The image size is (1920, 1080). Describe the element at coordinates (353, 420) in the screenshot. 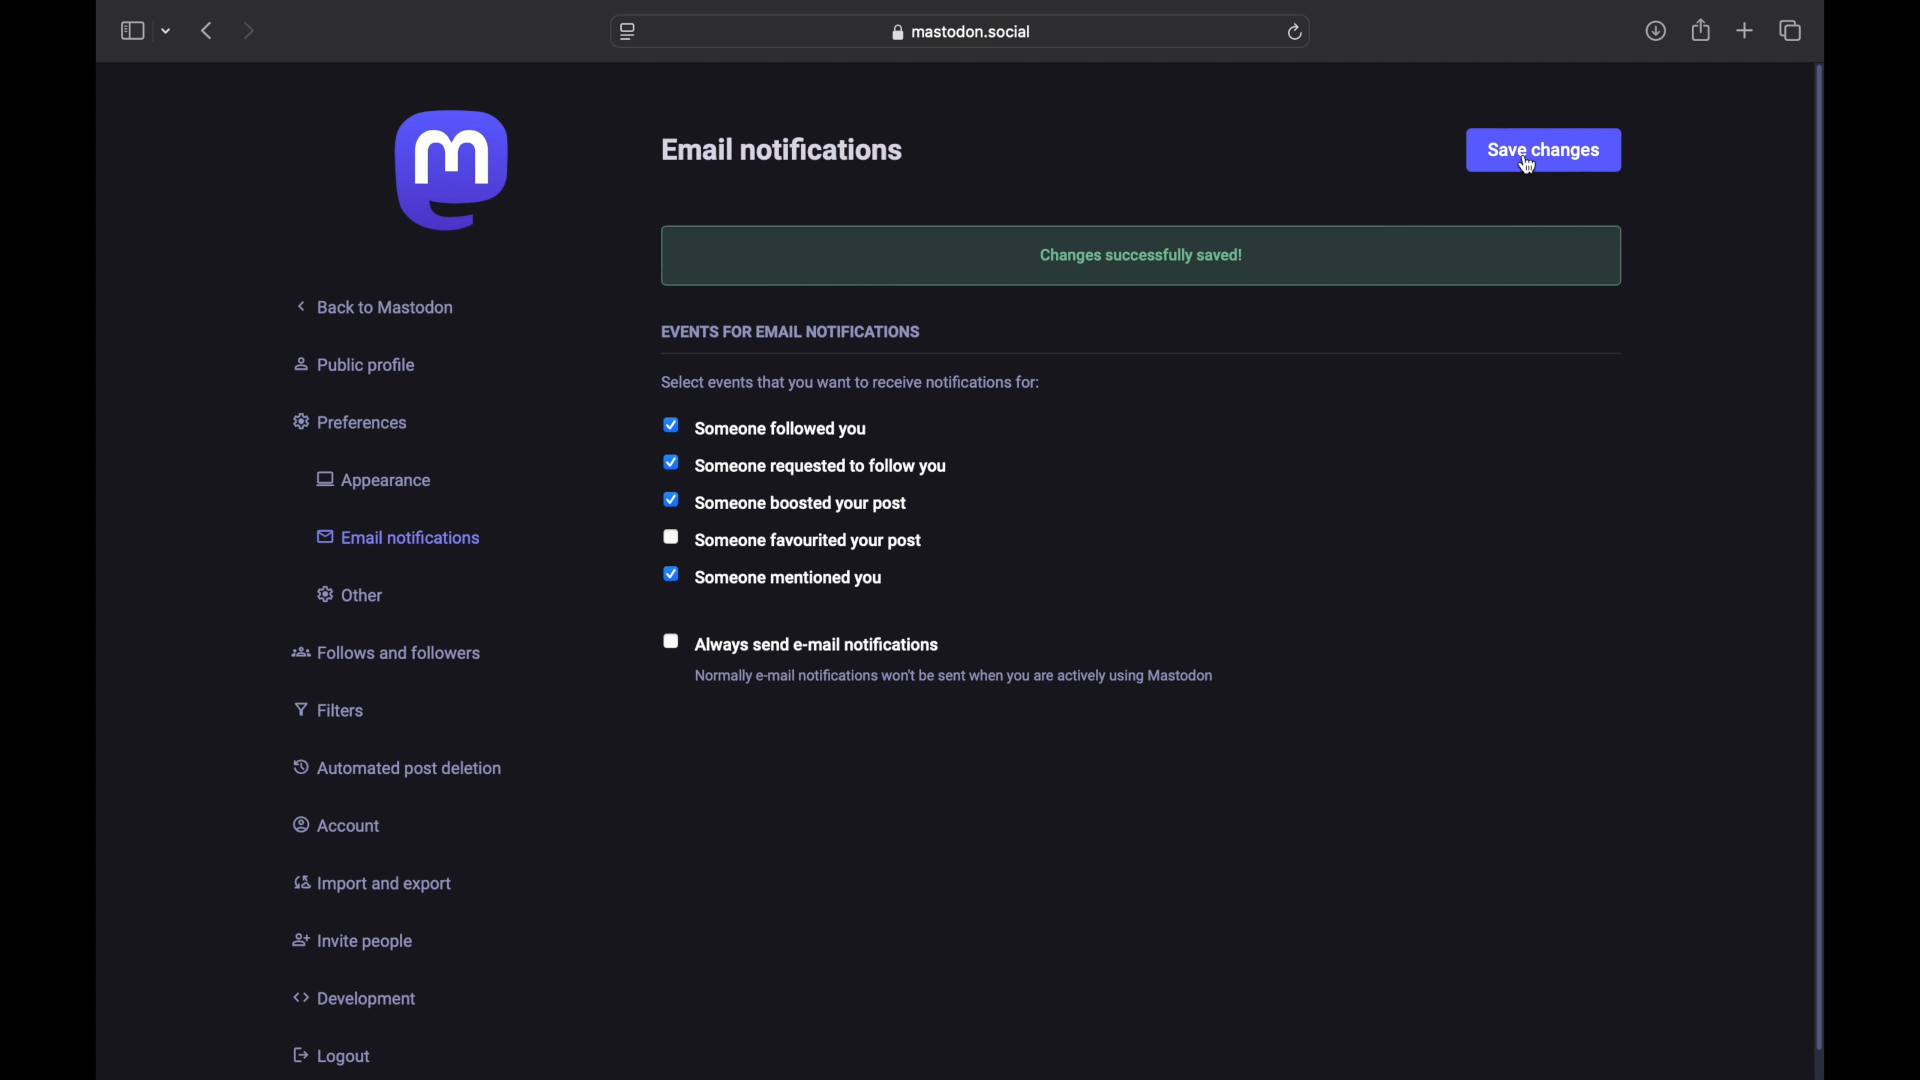

I see `preferences` at that location.